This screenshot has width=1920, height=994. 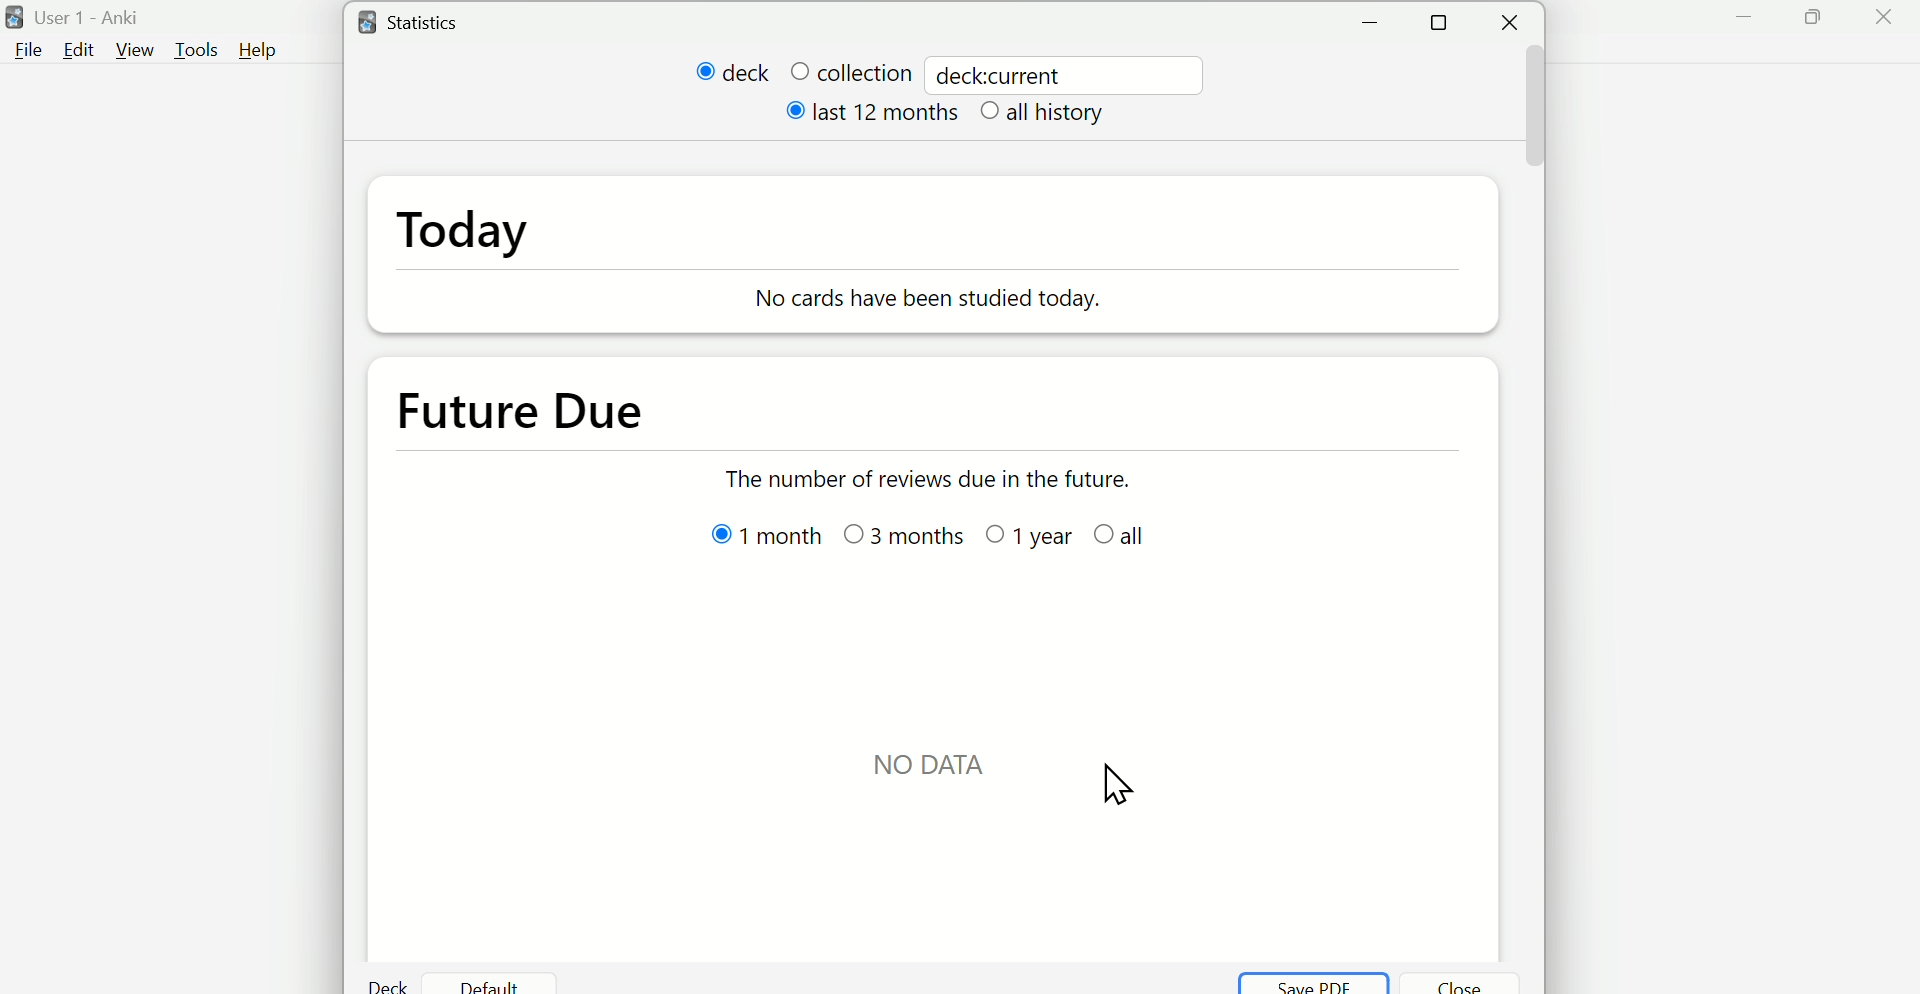 What do you see at coordinates (748, 535) in the screenshot?
I see `1 month` at bounding box center [748, 535].